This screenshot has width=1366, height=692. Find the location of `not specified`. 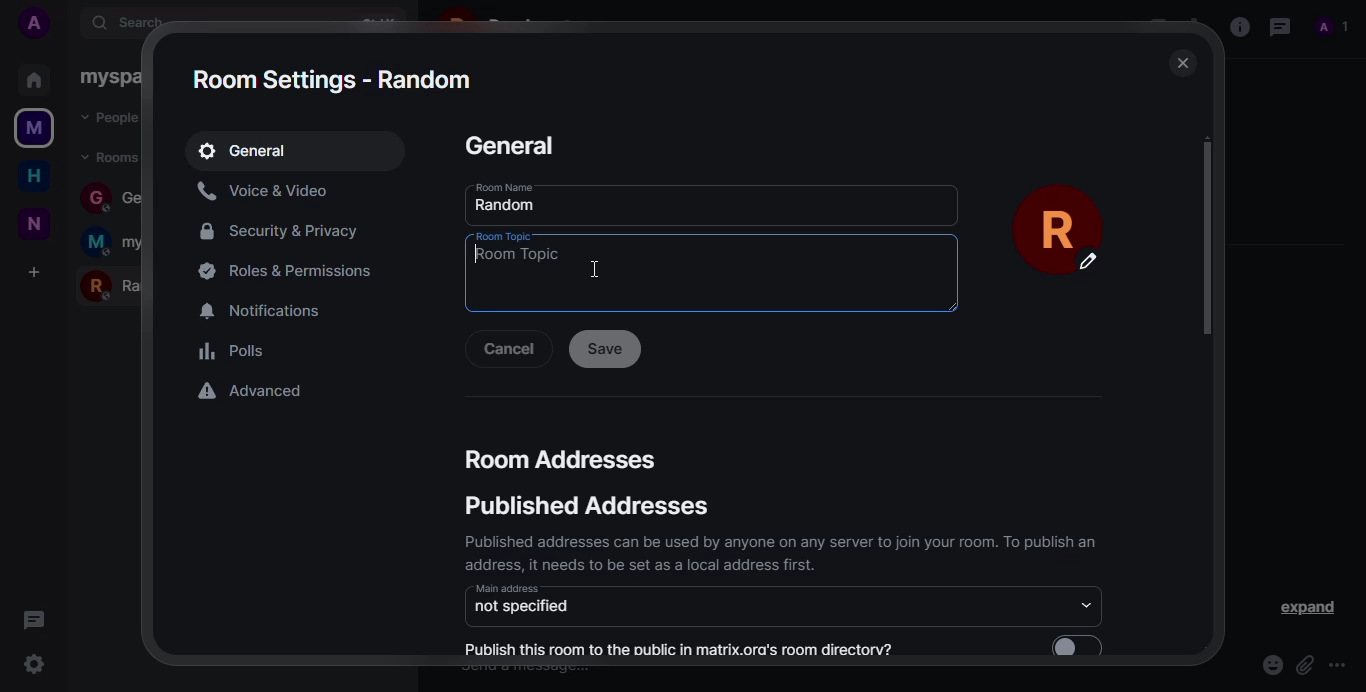

not specified is located at coordinates (527, 609).